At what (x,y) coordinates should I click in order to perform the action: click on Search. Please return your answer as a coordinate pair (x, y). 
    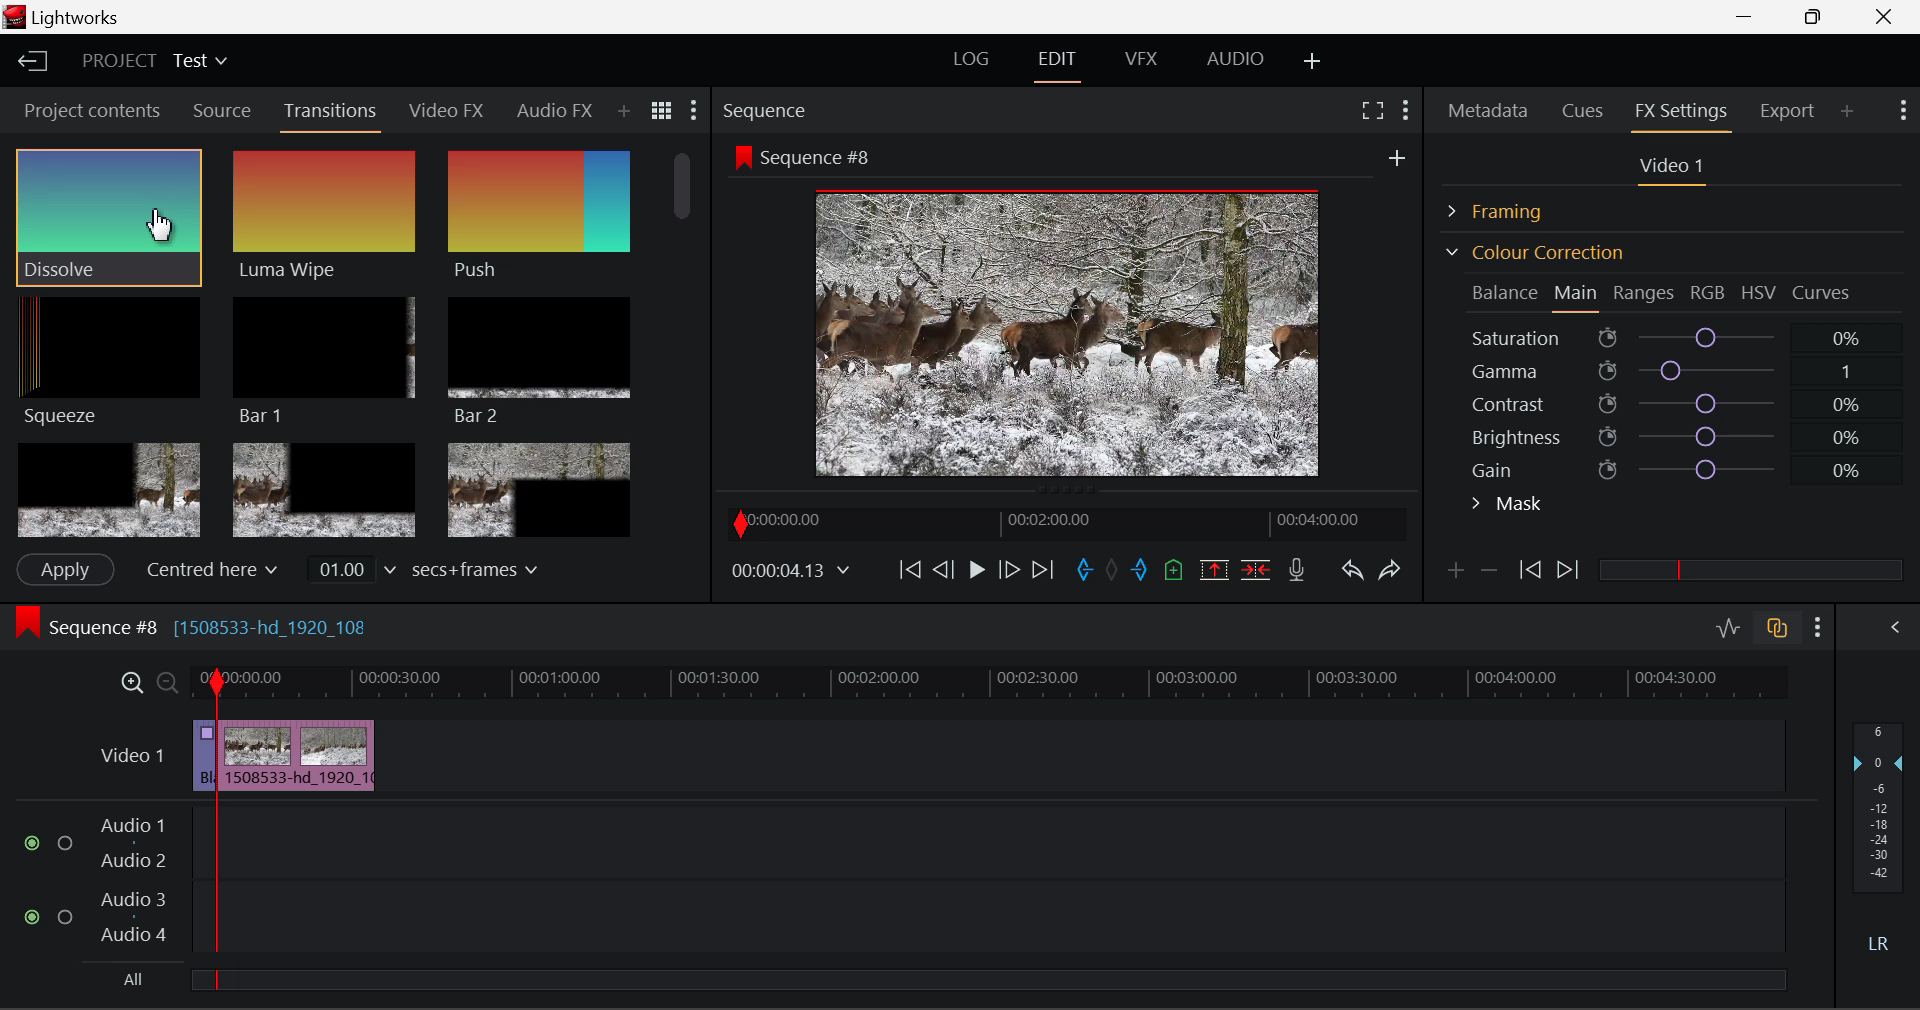
    Looking at the image, I should click on (630, 111).